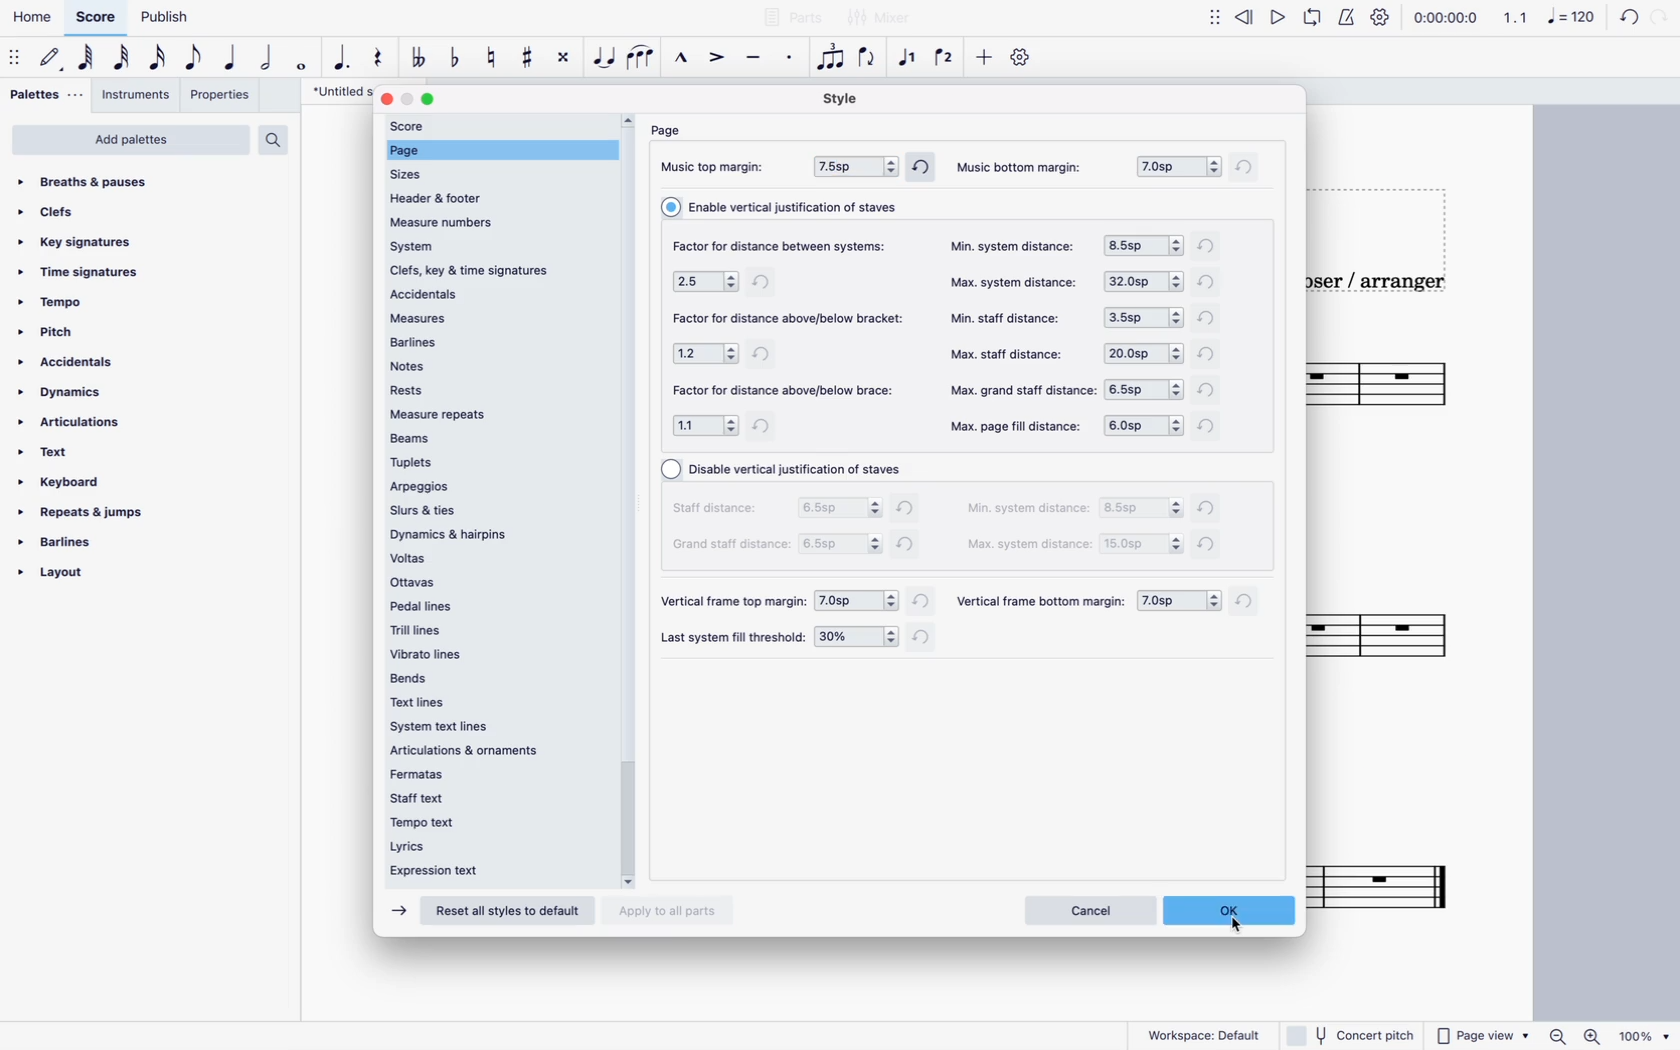 This screenshot has width=1680, height=1050. I want to click on clefs, key & time signatures, so click(497, 271).